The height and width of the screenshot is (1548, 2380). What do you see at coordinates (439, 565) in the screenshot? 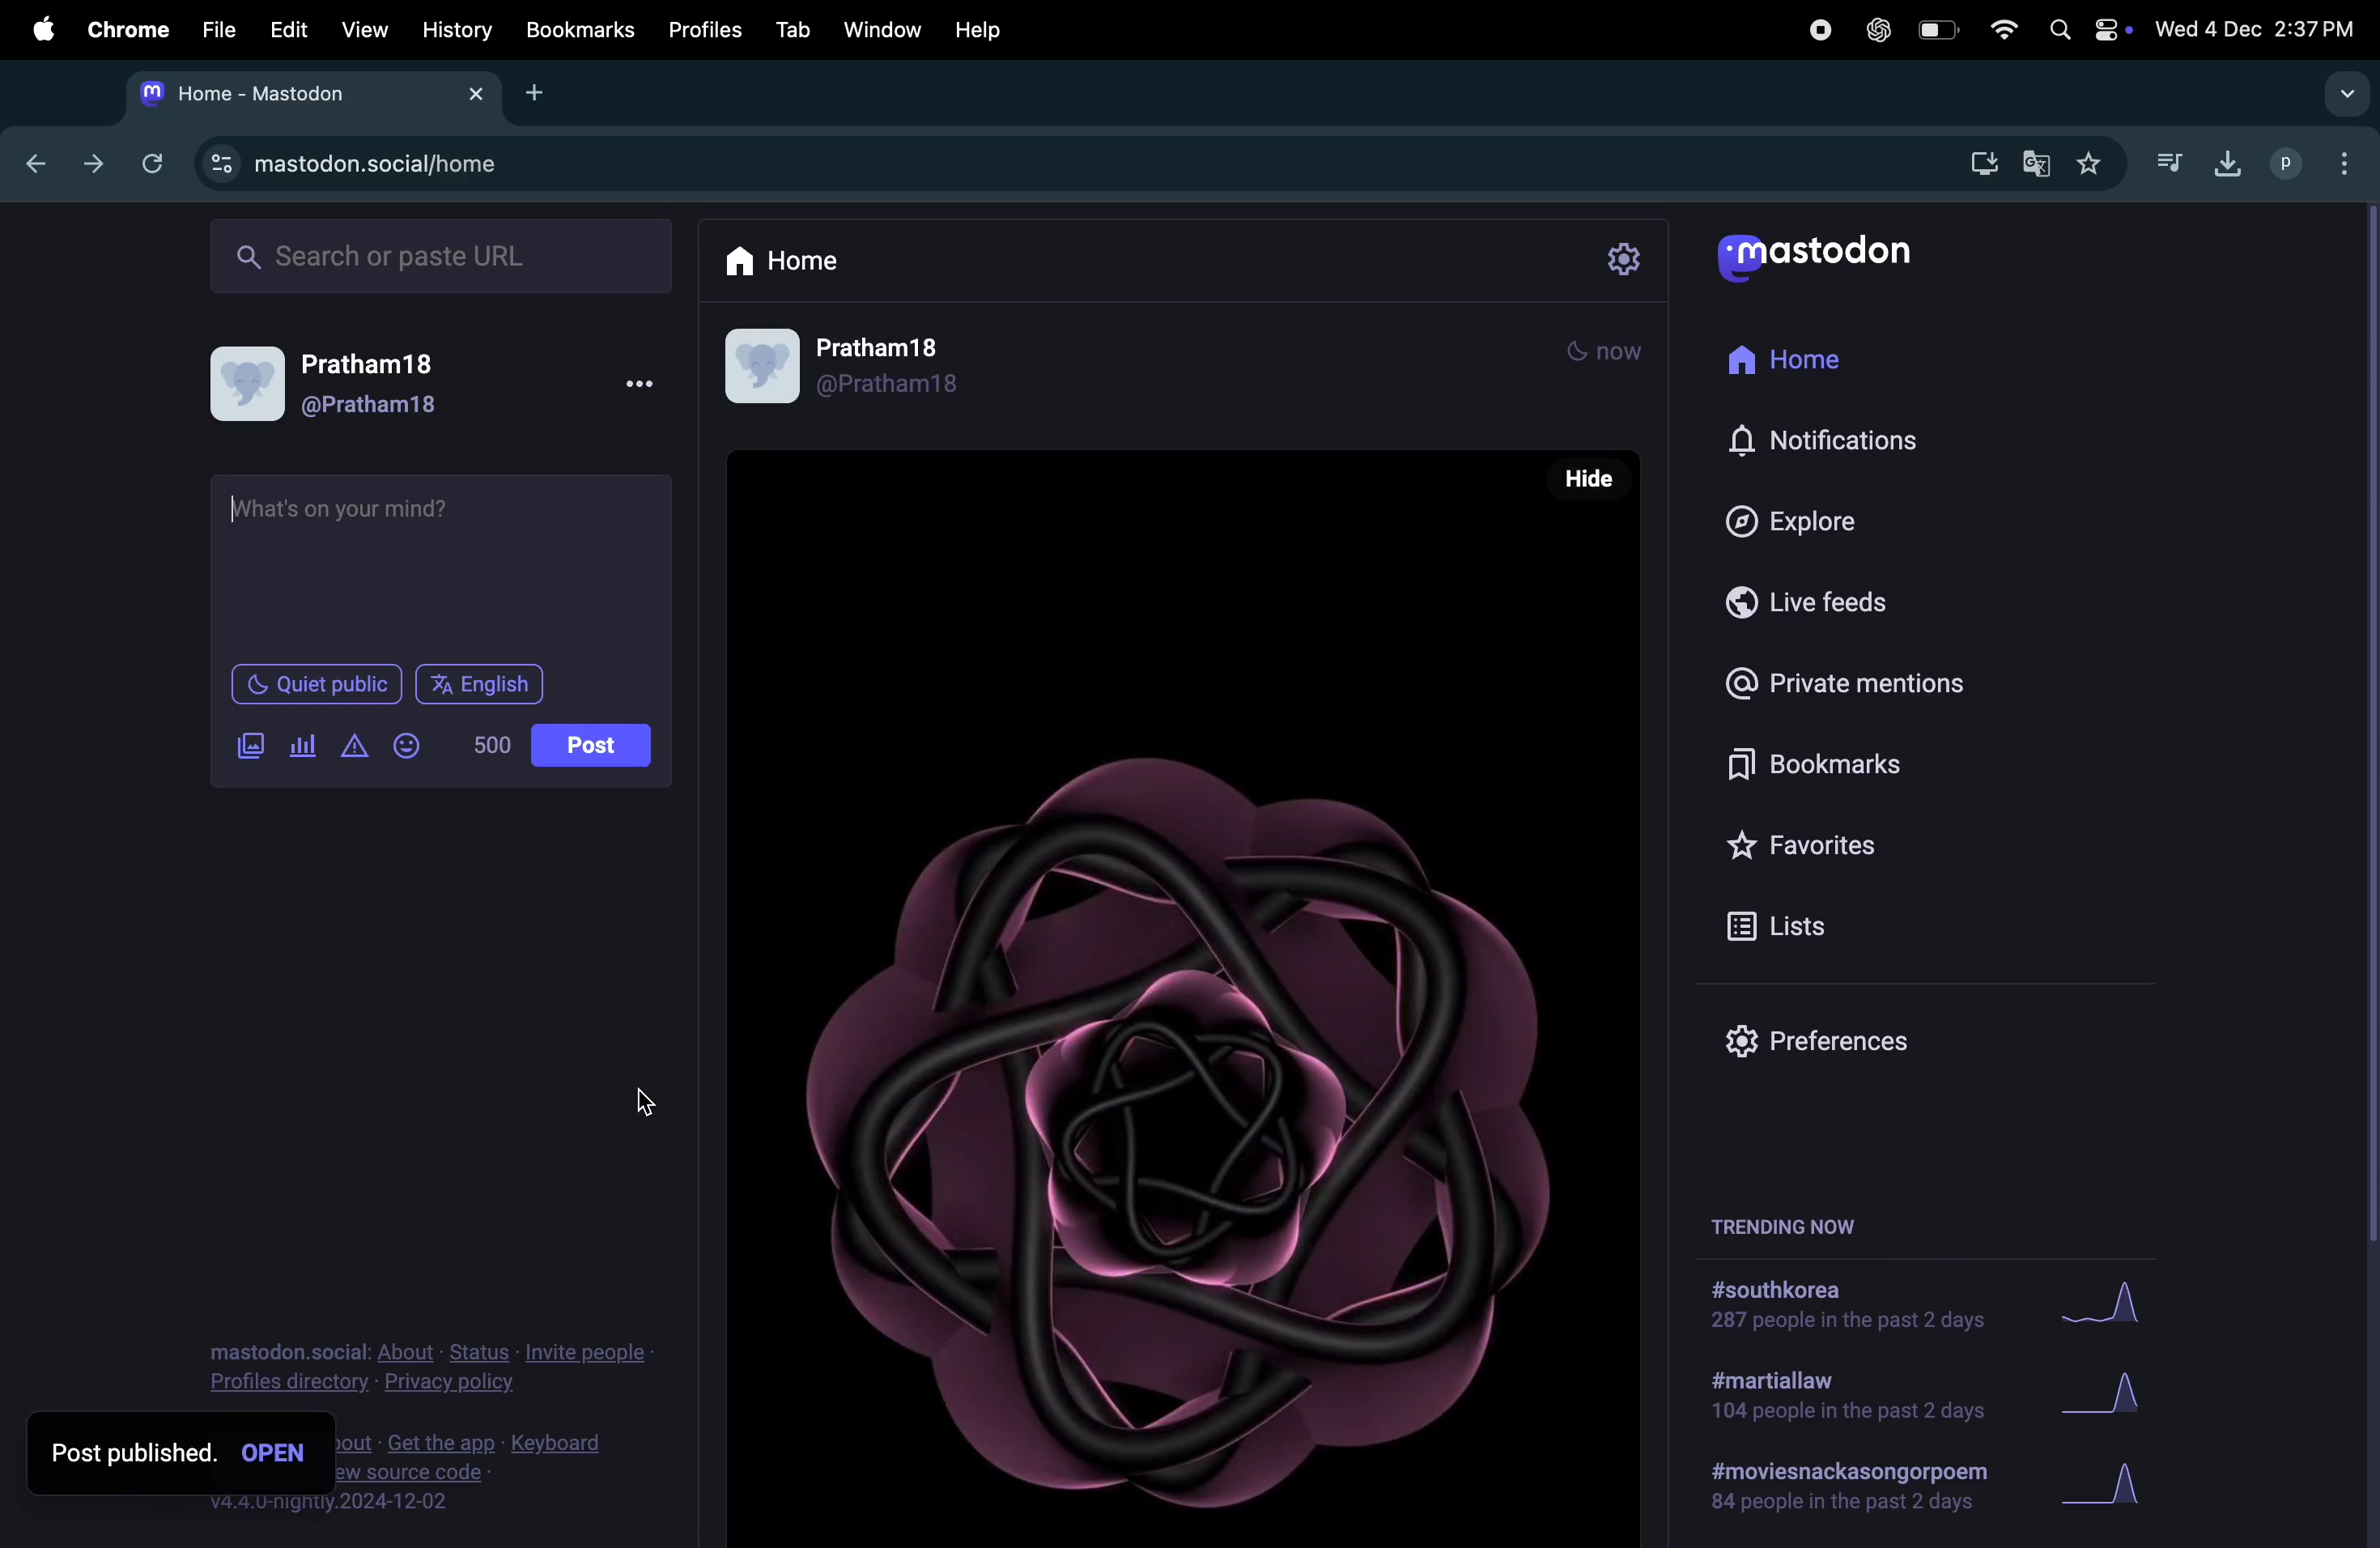
I see `text box` at bounding box center [439, 565].